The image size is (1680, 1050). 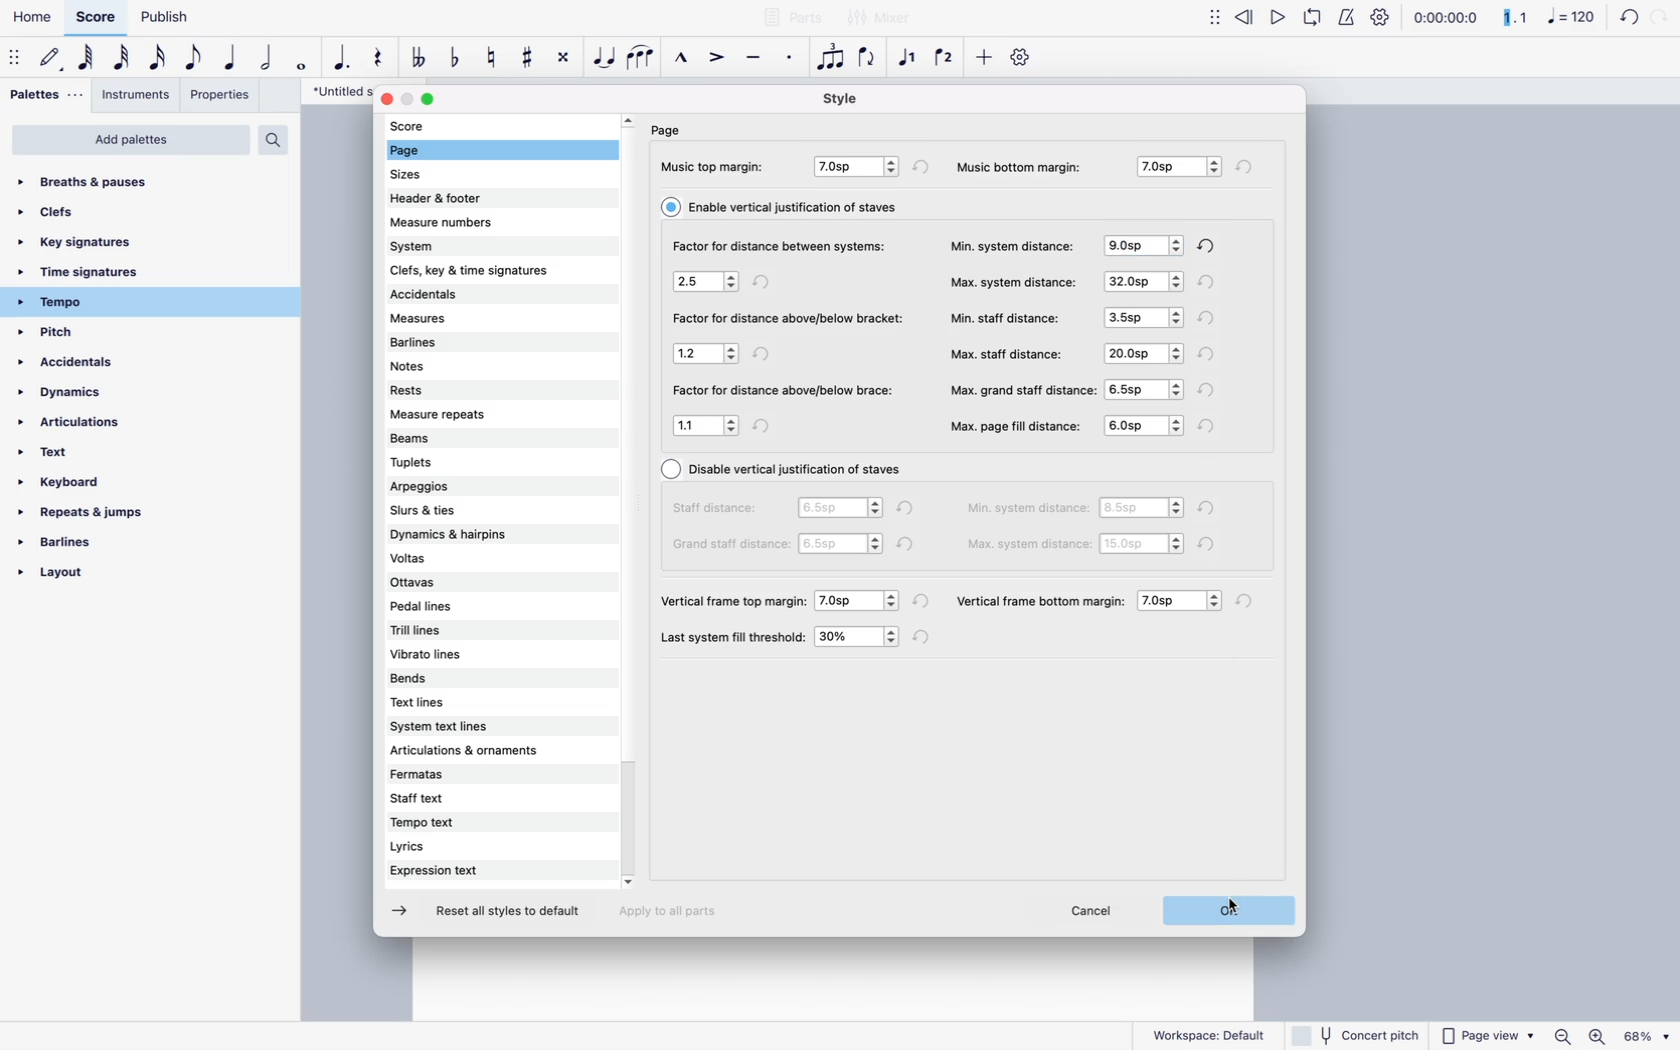 I want to click on minimize, so click(x=408, y=100).